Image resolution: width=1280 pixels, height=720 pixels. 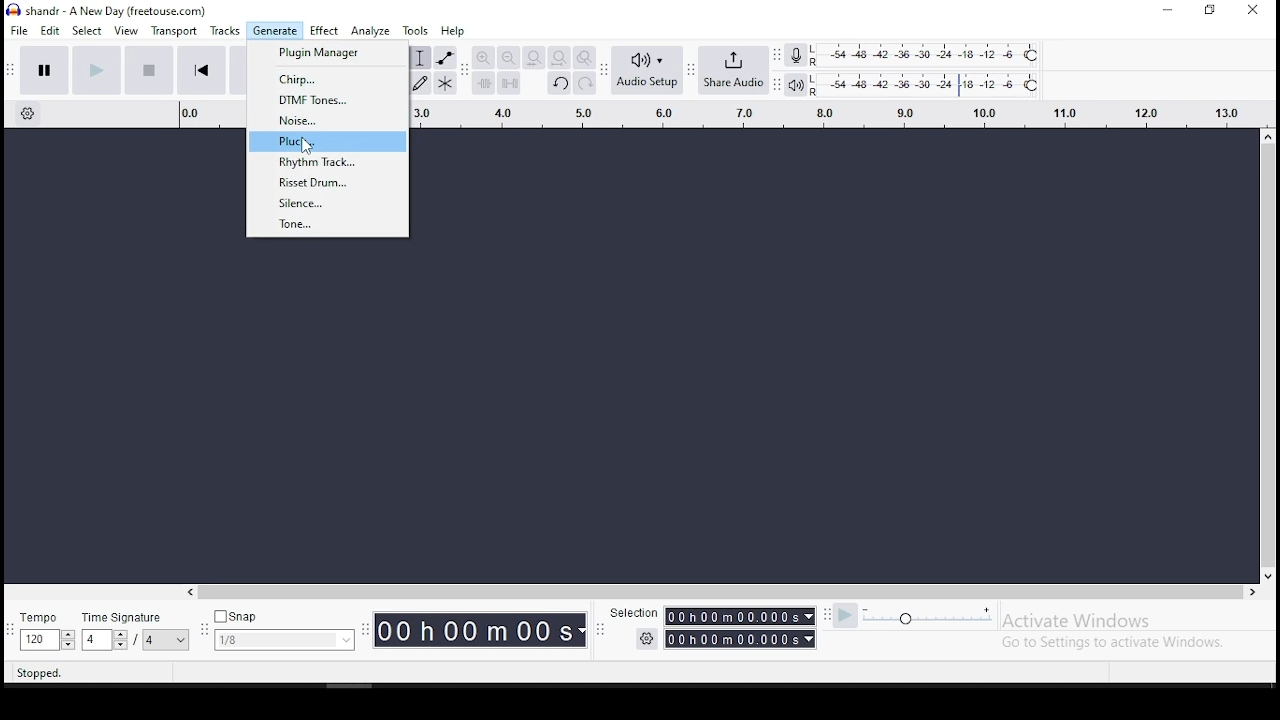 I want to click on time signature, so click(x=46, y=629).